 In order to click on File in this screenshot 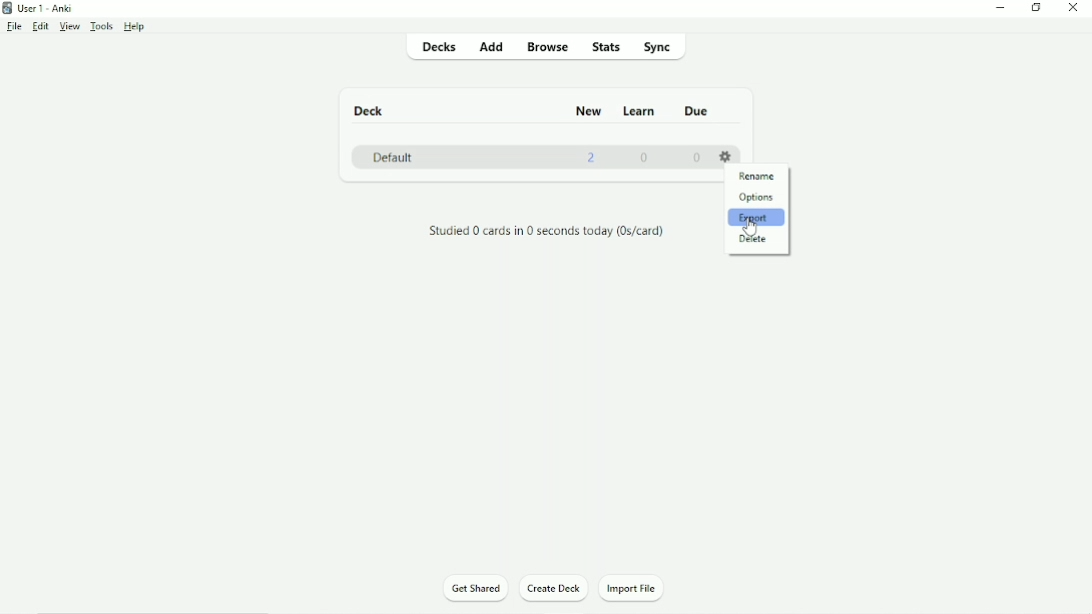, I will do `click(14, 27)`.